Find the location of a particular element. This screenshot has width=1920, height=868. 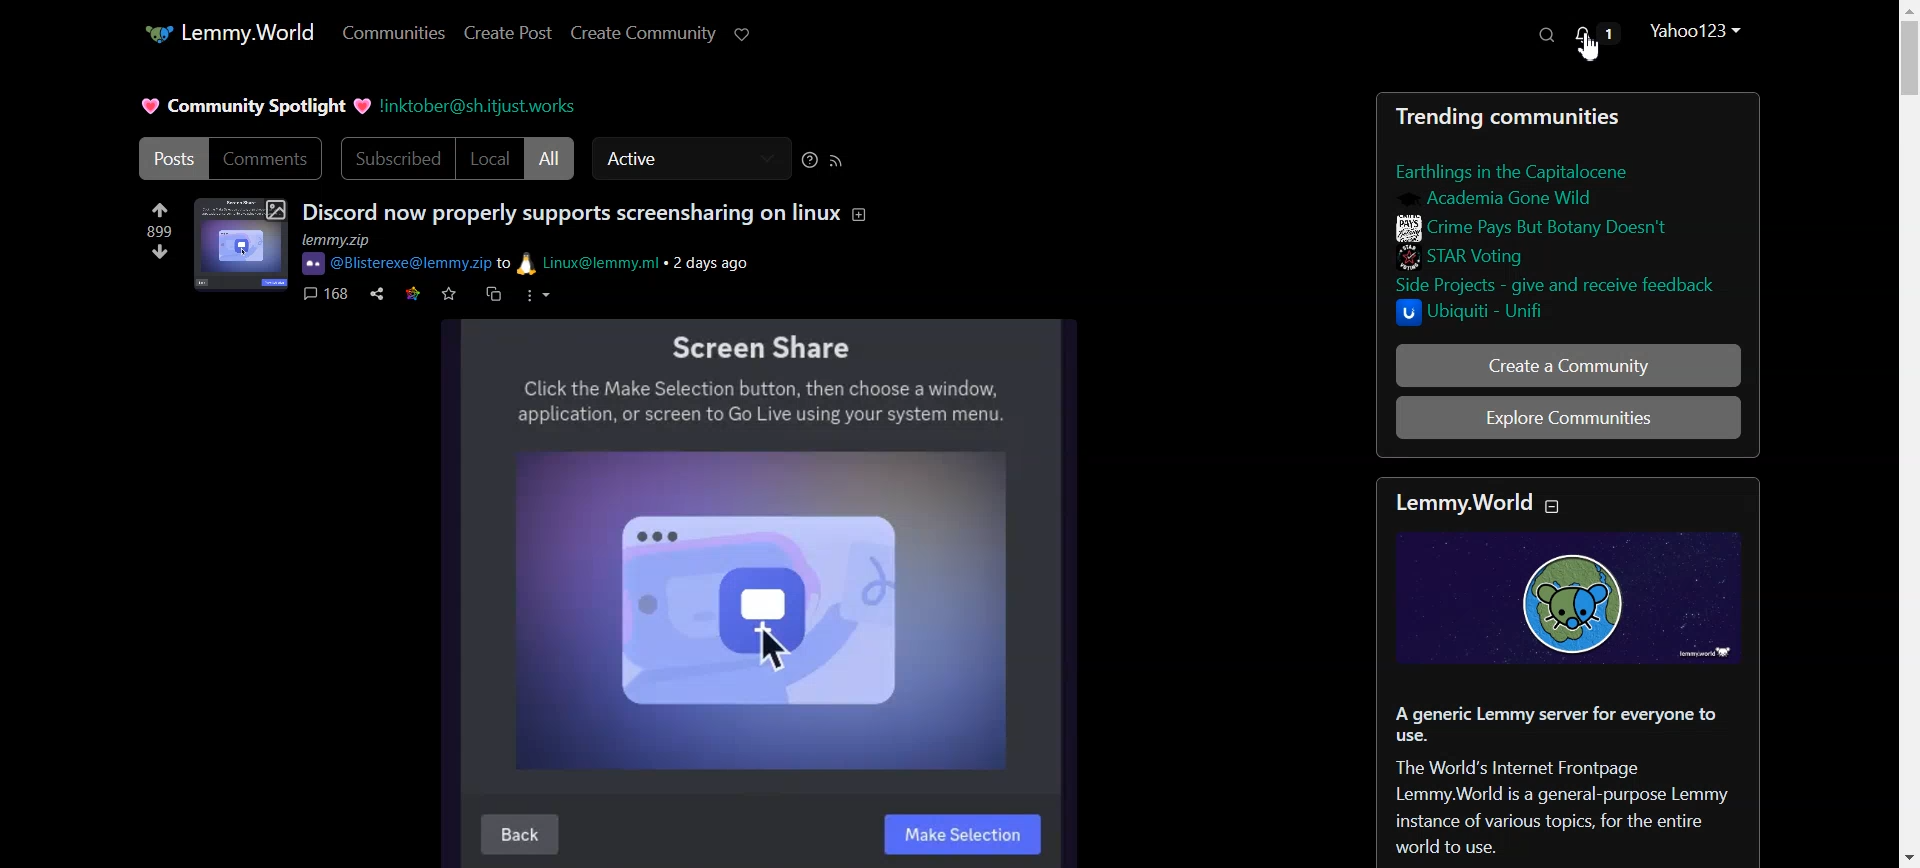

Vertical scroll bar is located at coordinates (1907, 434).